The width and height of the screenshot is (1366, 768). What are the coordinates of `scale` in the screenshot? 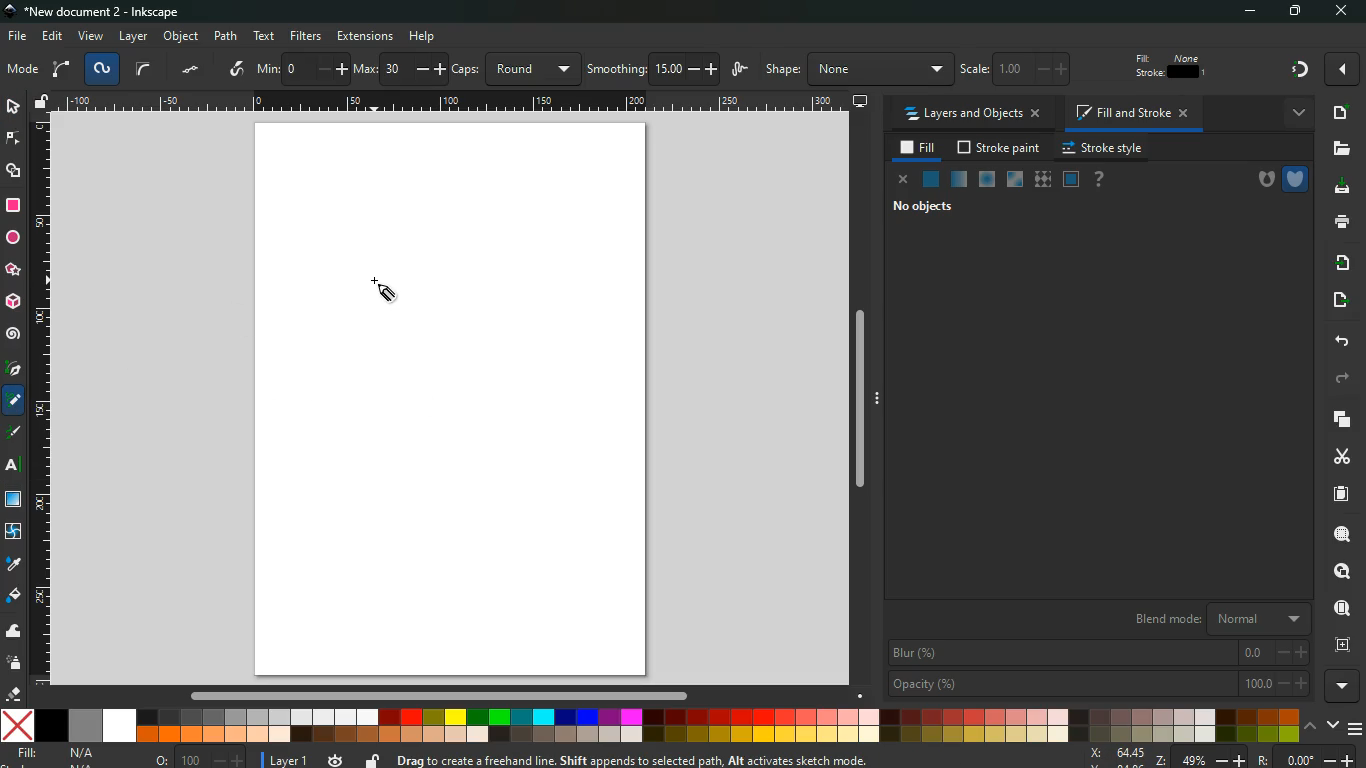 It's located at (1025, 70).